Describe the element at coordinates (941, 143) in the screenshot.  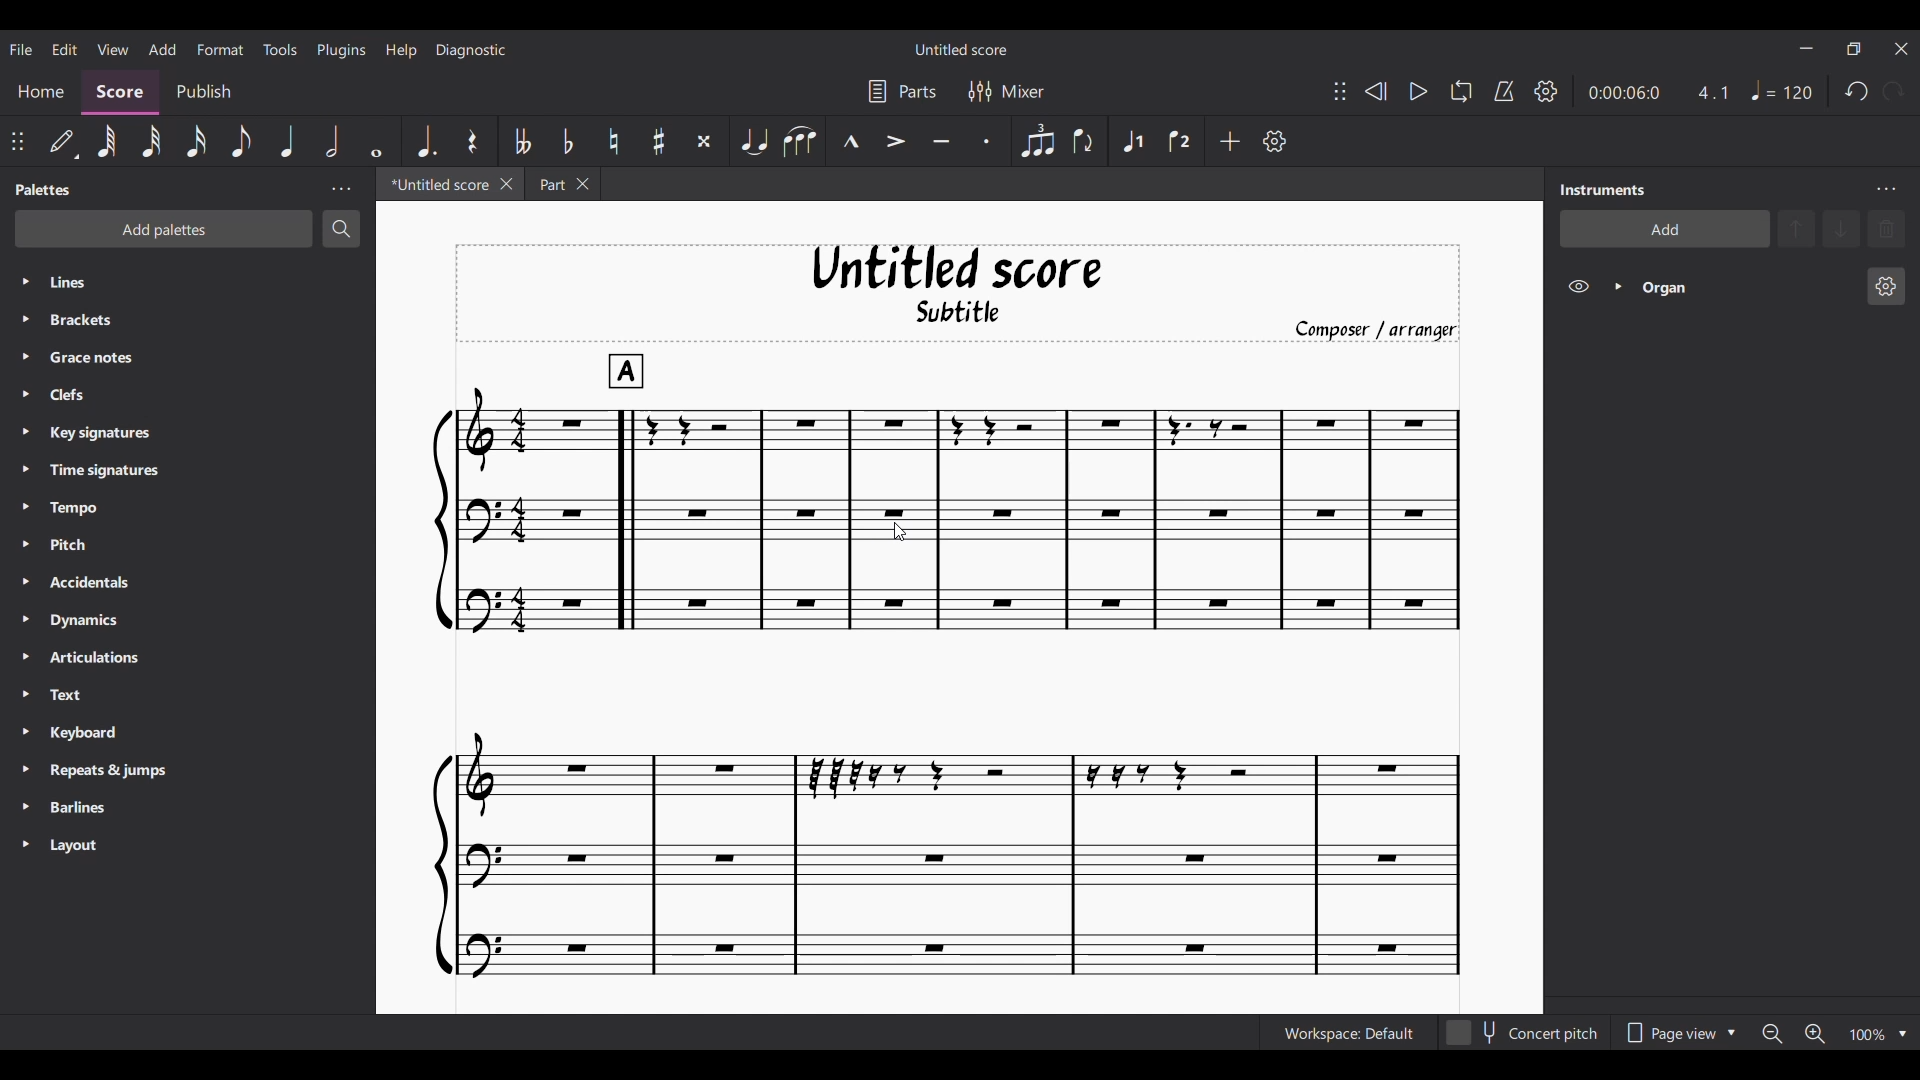
I see `Tenuto` at that location.